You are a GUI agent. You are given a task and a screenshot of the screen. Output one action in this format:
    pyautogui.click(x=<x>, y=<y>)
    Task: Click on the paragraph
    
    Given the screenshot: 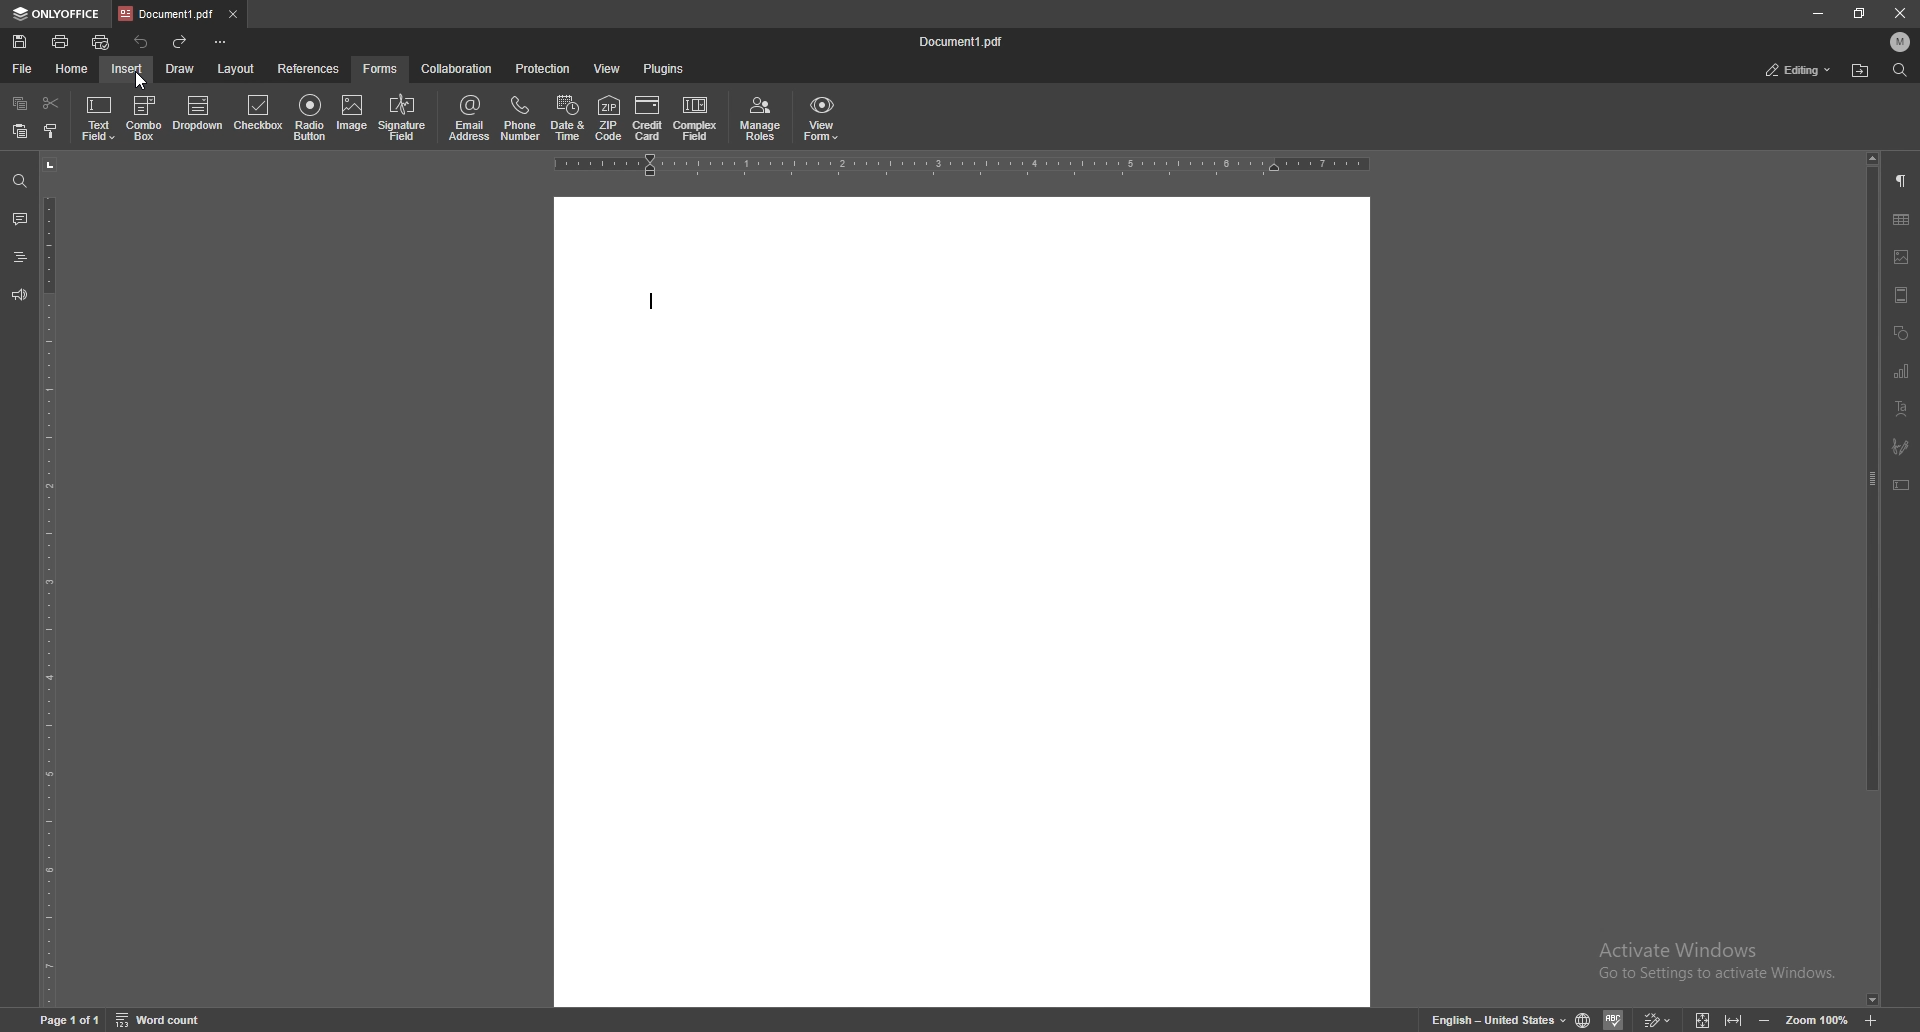 What is the action you would take?
    pyautogui.click(x=1903, y=181)
    